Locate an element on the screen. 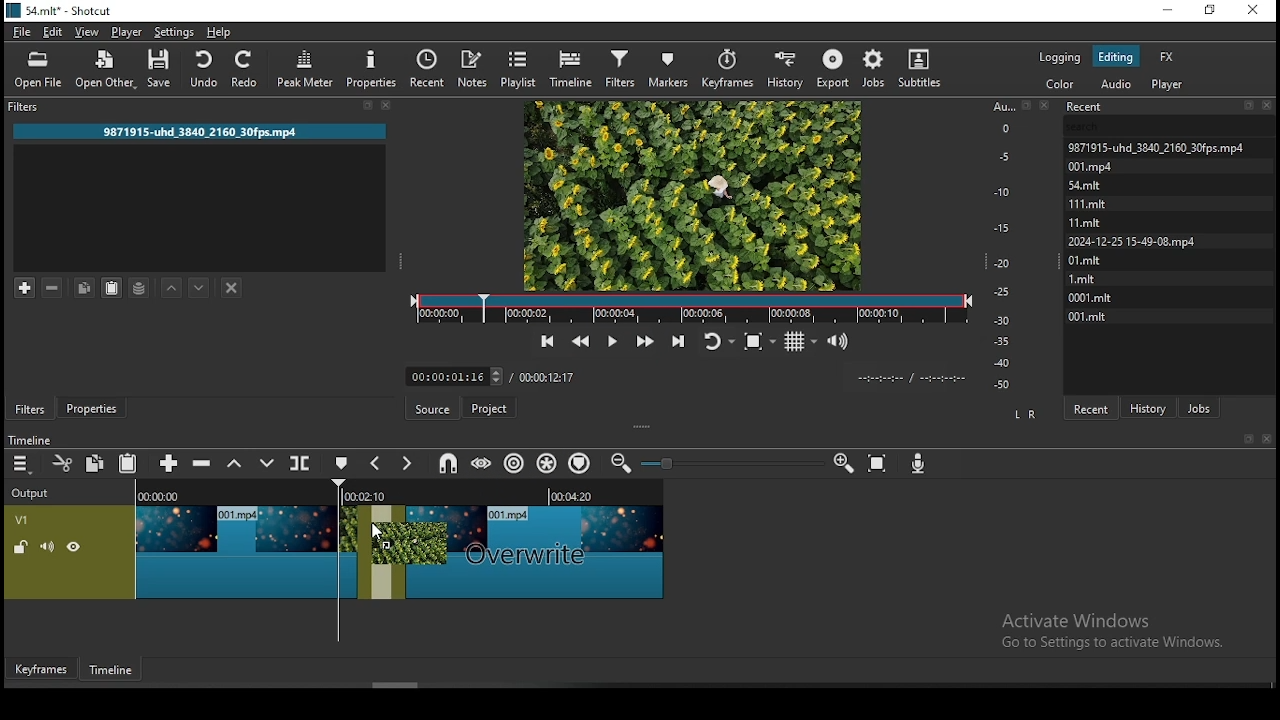 Image resolution: width=1280 pixels, height=720 pixels. V1 is located at coordinates (35, 519).